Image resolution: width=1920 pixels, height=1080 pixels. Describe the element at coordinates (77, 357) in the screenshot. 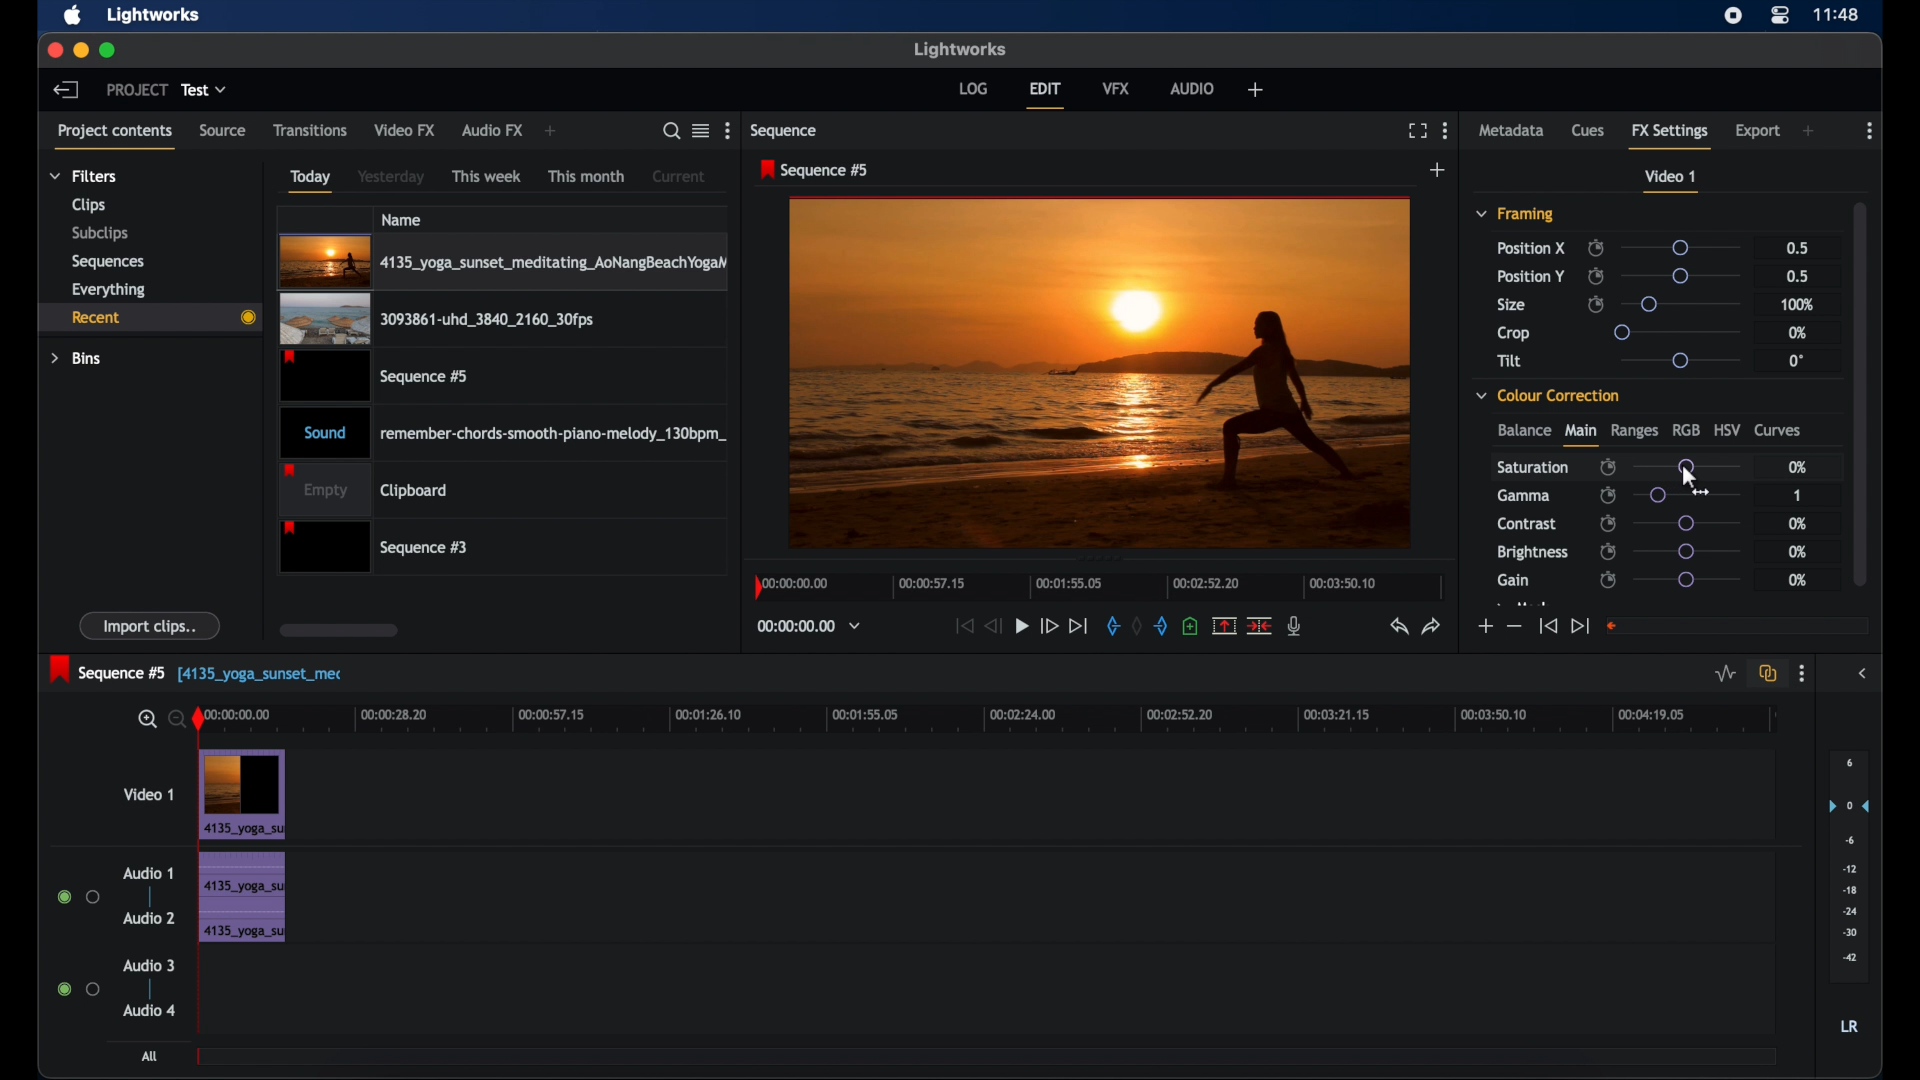

I see `bins` at that location.